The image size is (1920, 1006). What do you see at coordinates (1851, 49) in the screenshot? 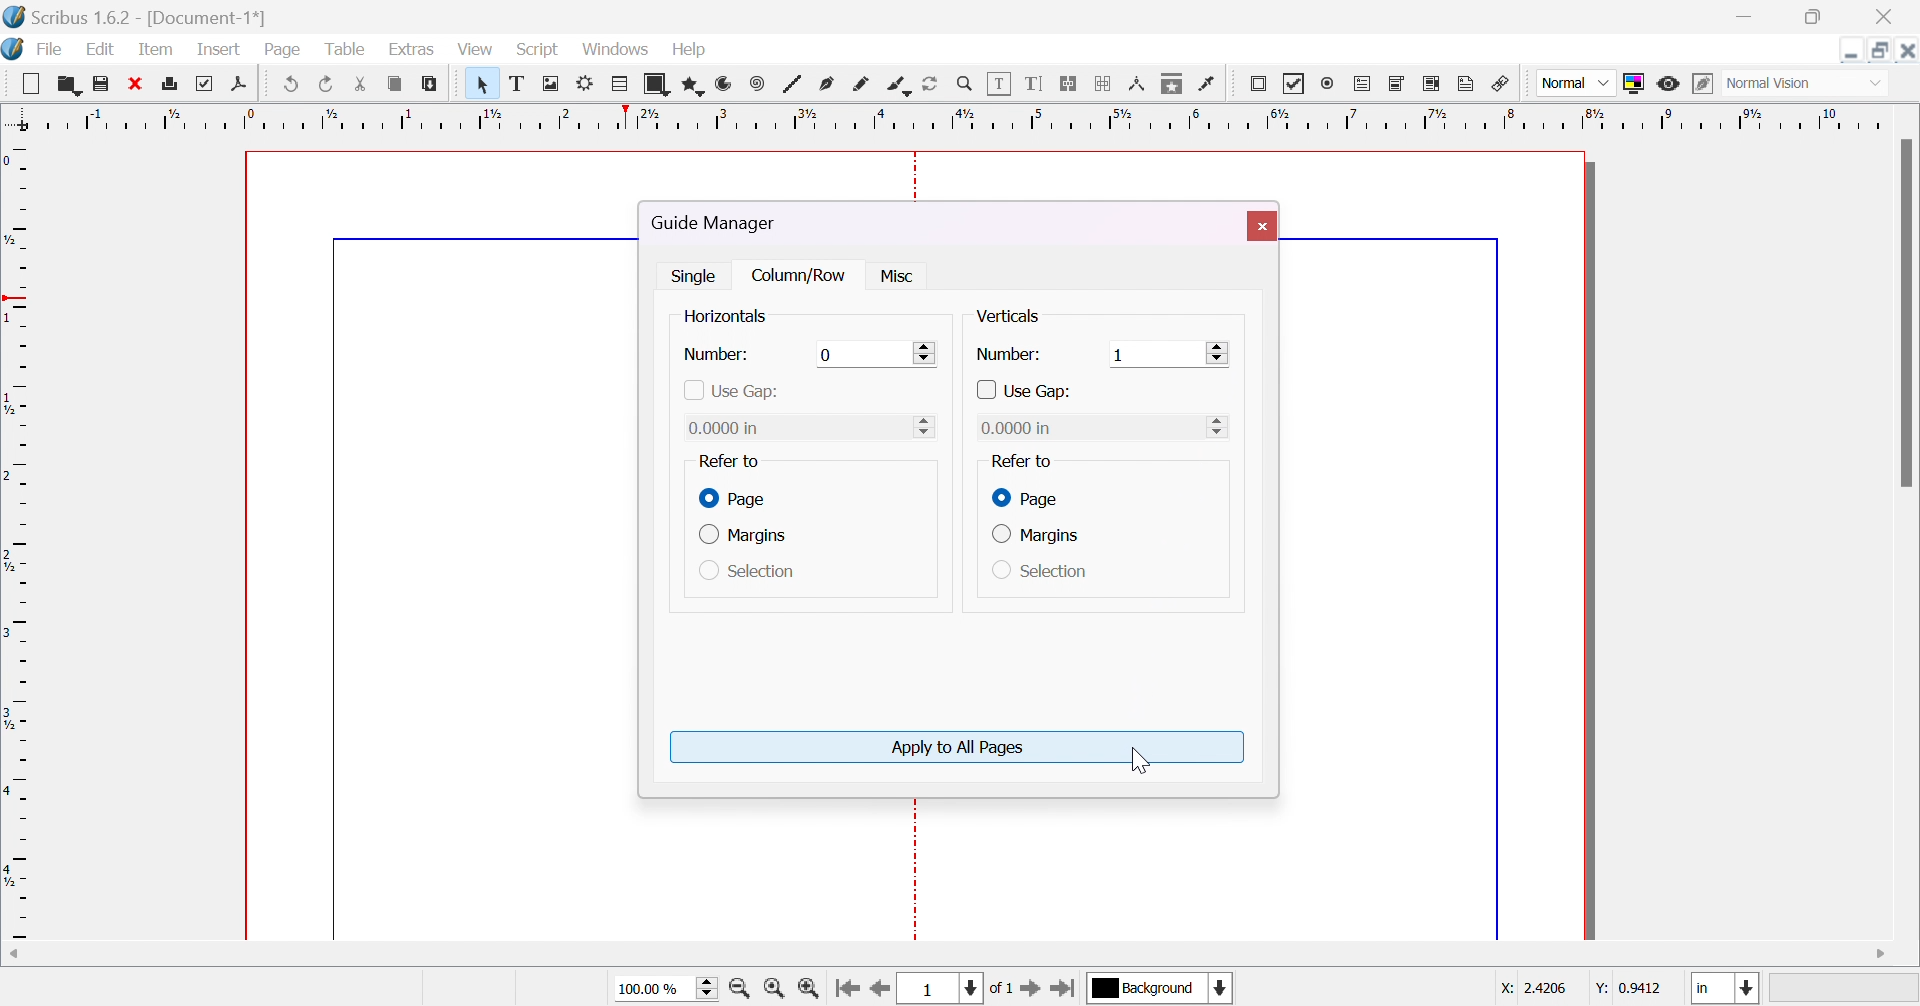
I see `Minimize` at bounding box center [1851, 49].